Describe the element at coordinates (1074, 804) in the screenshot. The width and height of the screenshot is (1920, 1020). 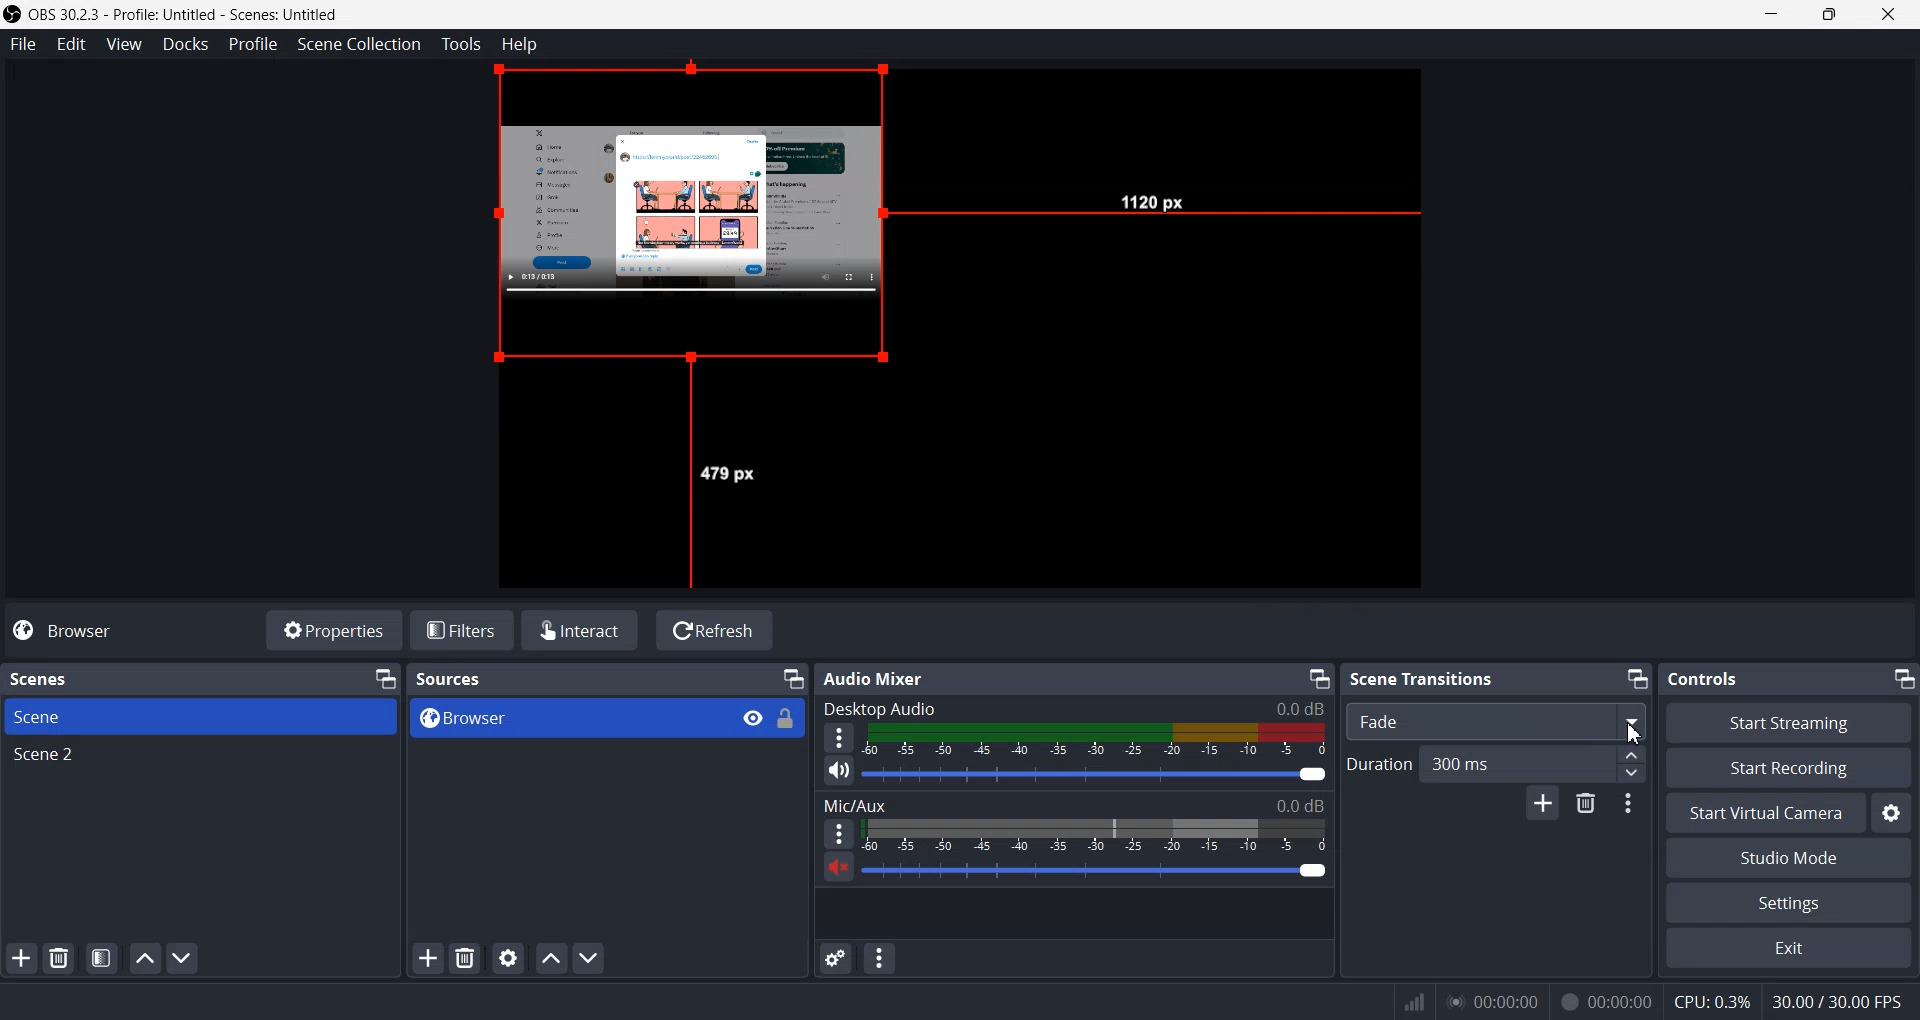
I see `Text` at that location.